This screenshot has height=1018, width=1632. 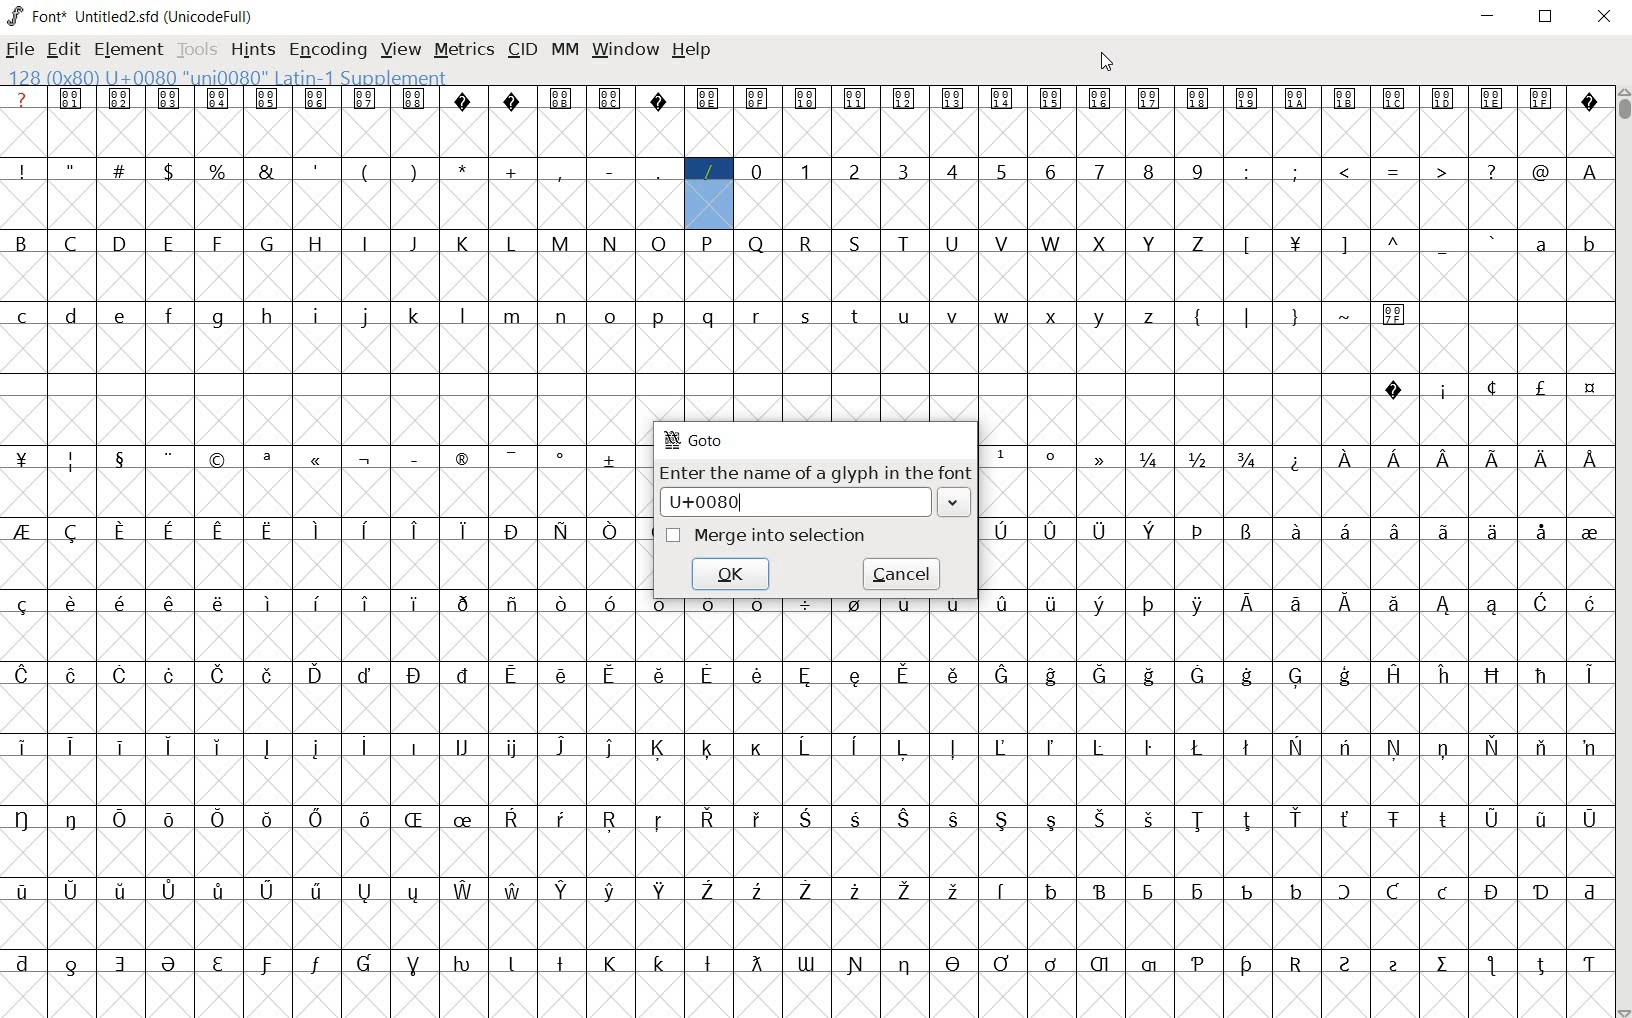 I want to click on glyph, so click(x=1149, y=605).